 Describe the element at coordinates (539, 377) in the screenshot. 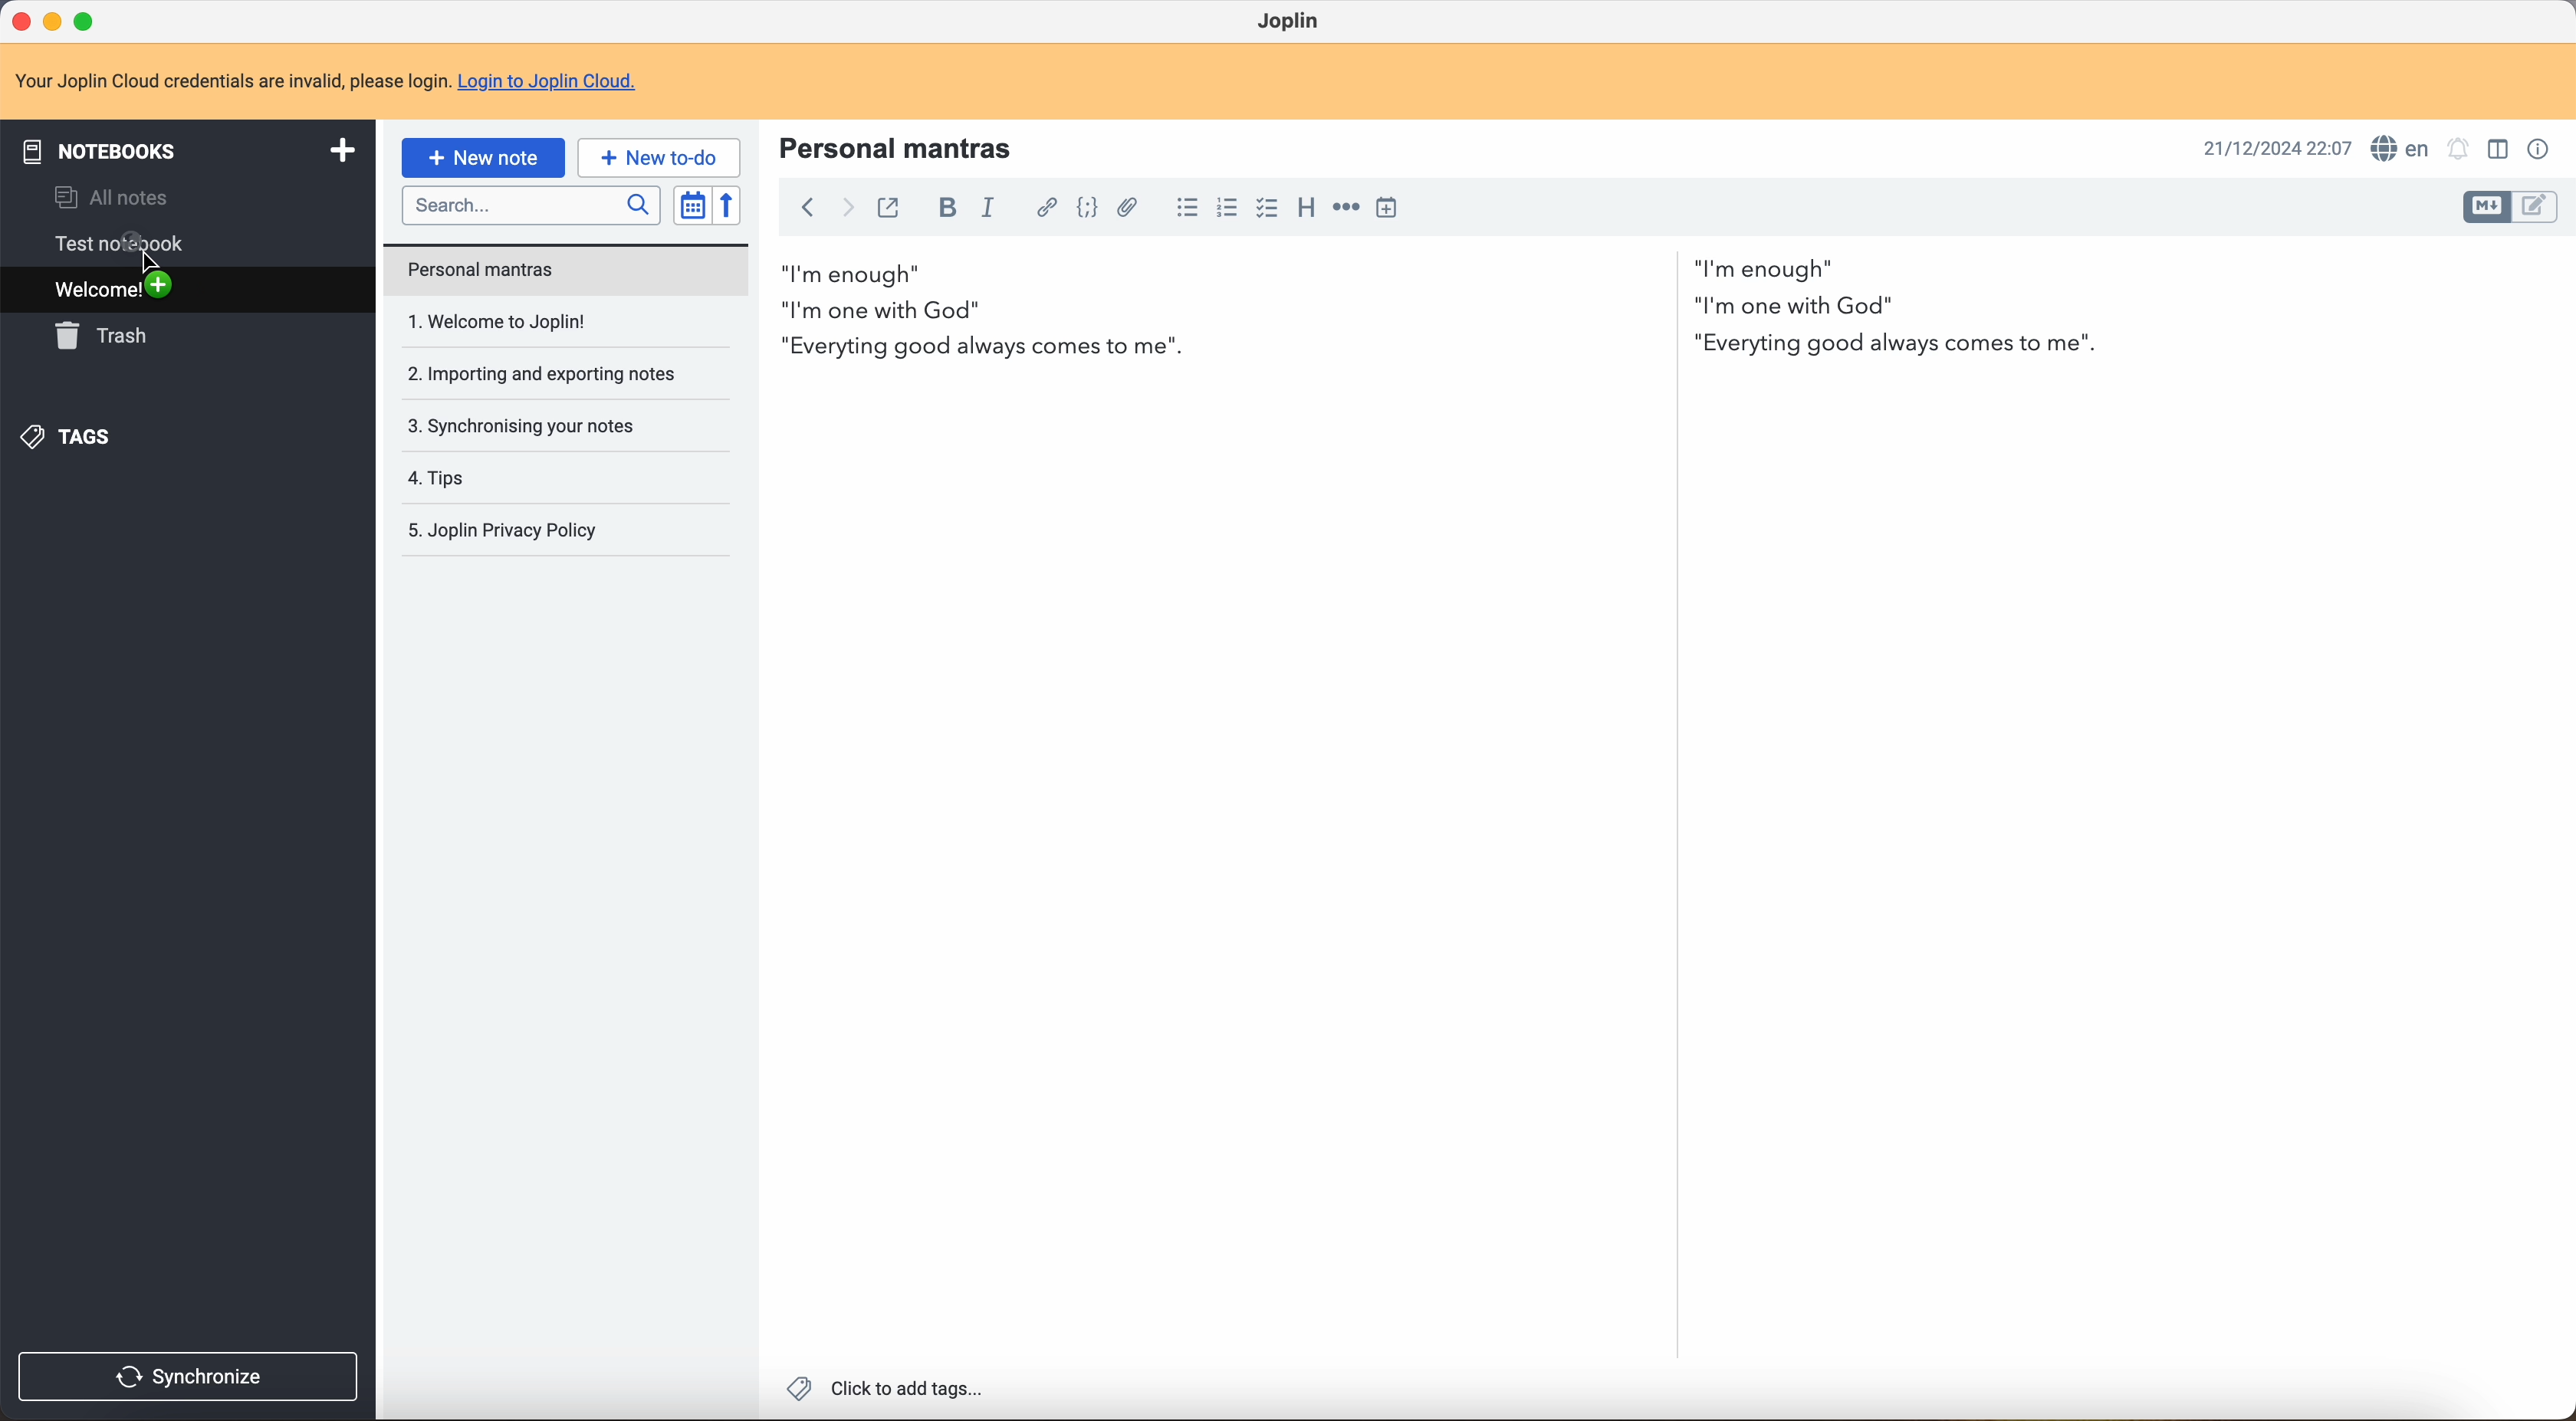

I see `importing and exporting notes` at that location.